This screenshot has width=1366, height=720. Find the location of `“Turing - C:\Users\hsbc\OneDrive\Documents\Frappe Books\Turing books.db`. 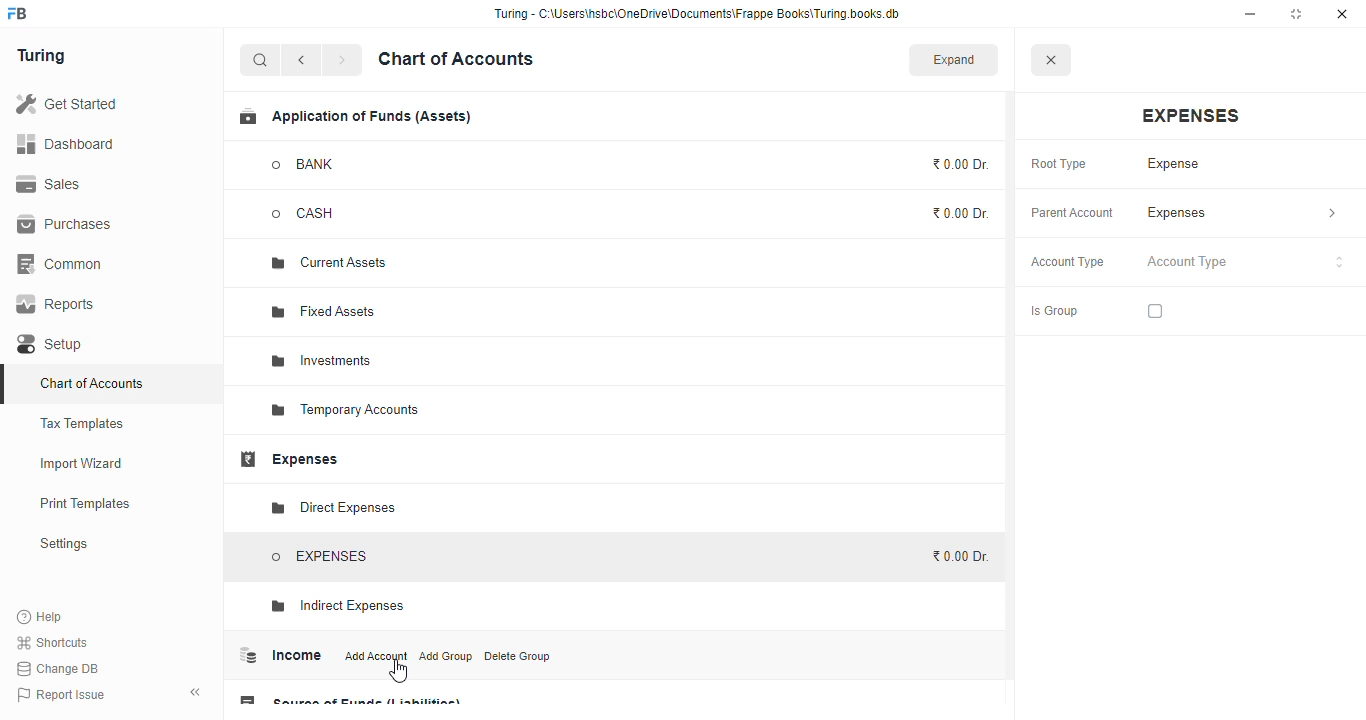

“Turing - C:\Users\hsbc\OneDrive\Documents\Frappe Books\Turing books.db is located at coordinates (696, 13).